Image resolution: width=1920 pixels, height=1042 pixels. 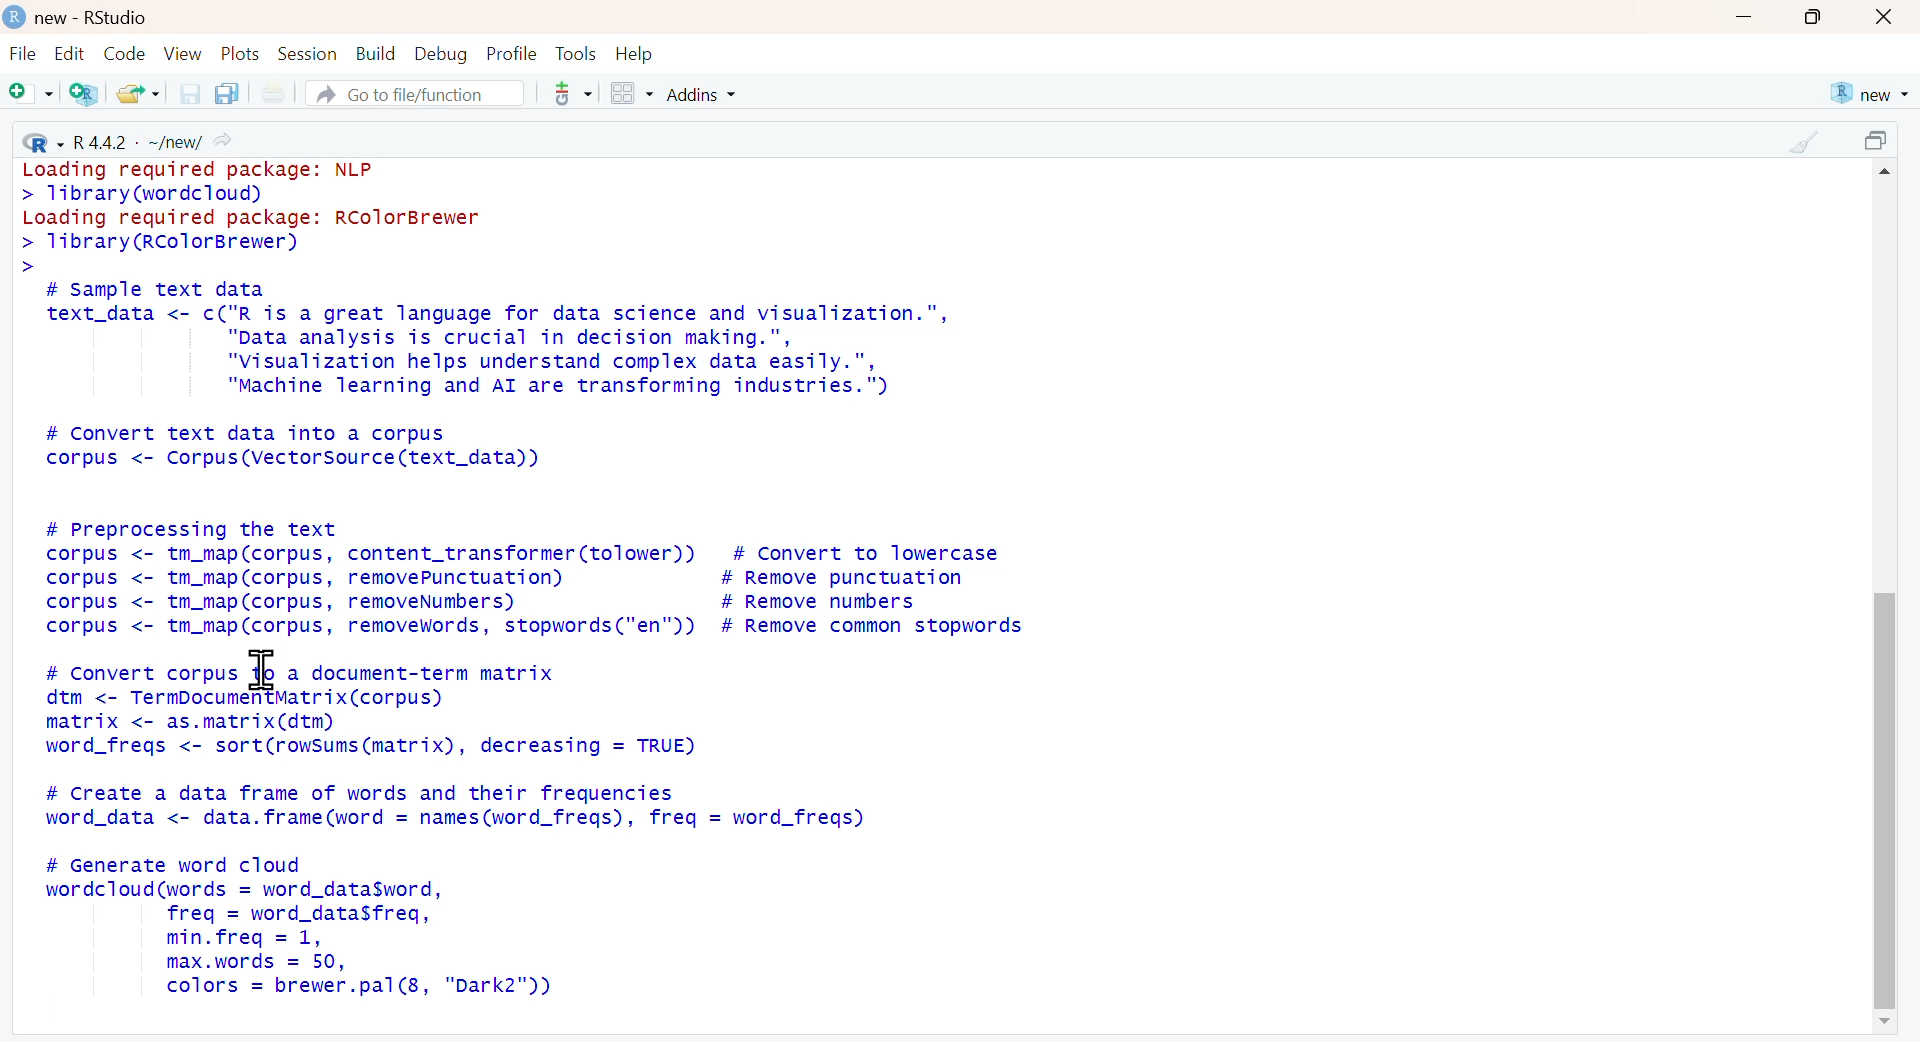 I want to click on close, so click(x=1884, y=18).